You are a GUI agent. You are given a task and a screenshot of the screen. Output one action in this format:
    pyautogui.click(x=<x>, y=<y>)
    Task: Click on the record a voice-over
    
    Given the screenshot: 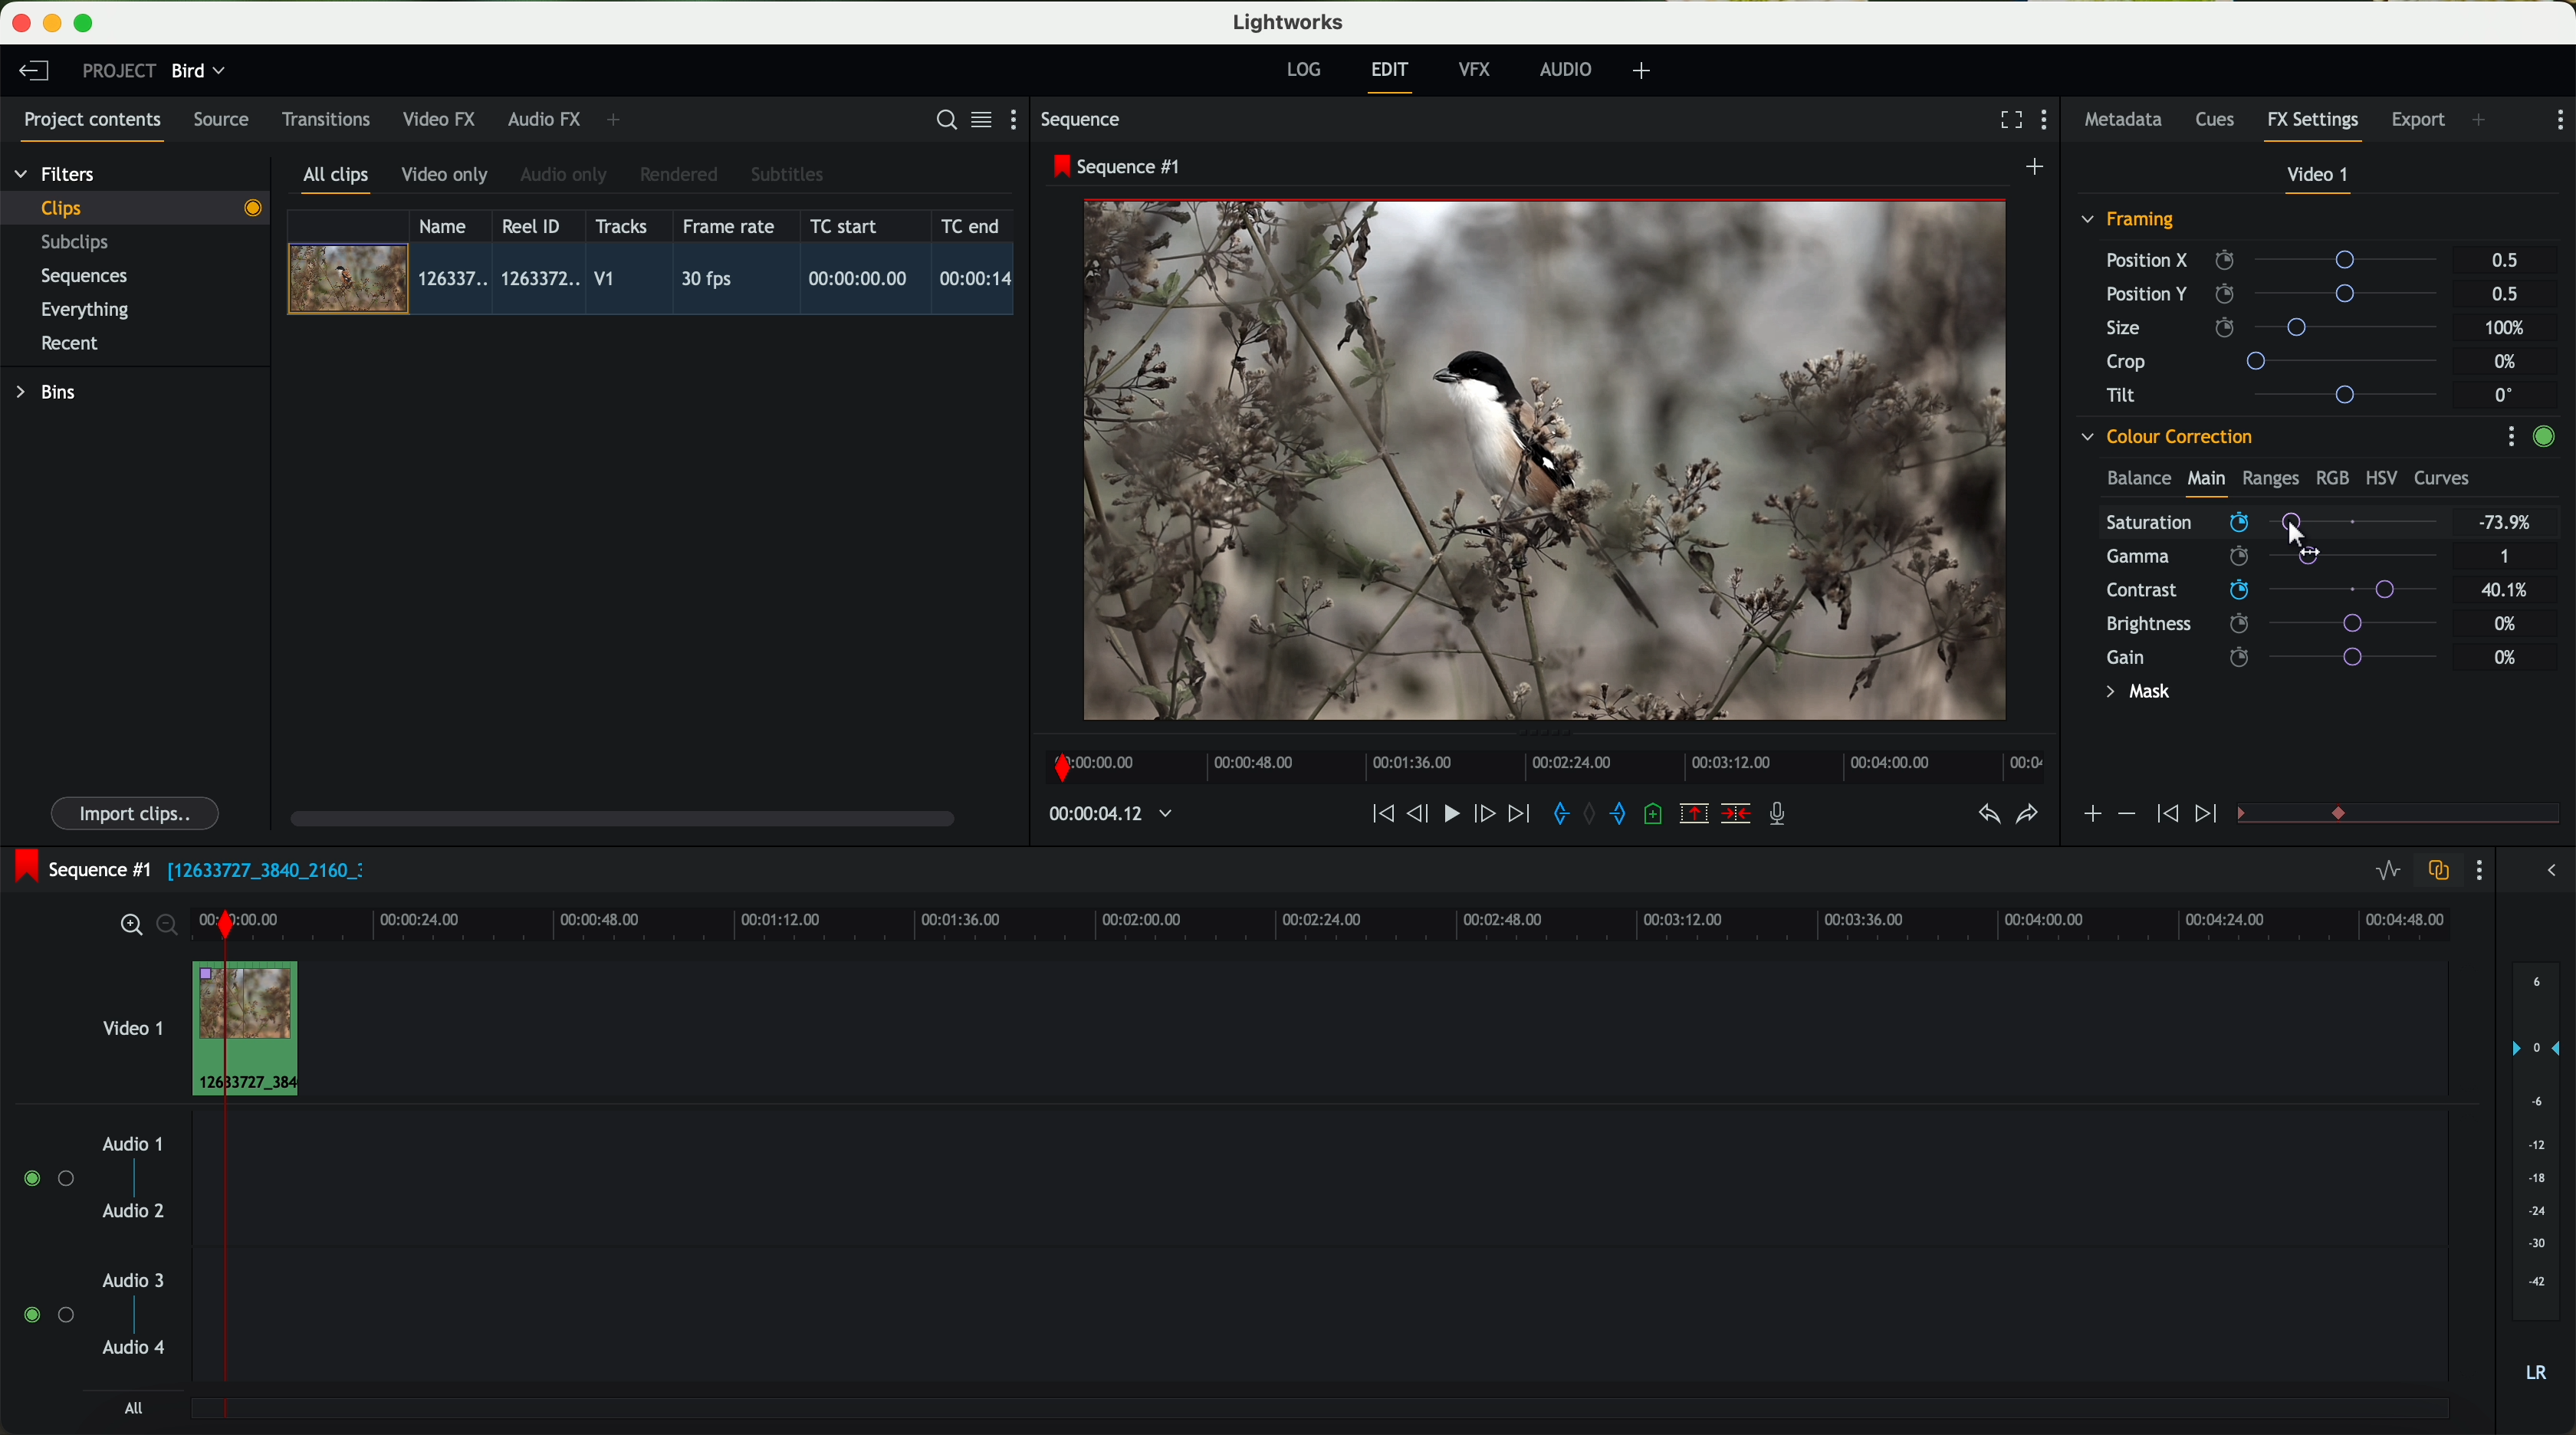 What is the action you would take?
    pyautogui.click(x=1785, y=816)
    